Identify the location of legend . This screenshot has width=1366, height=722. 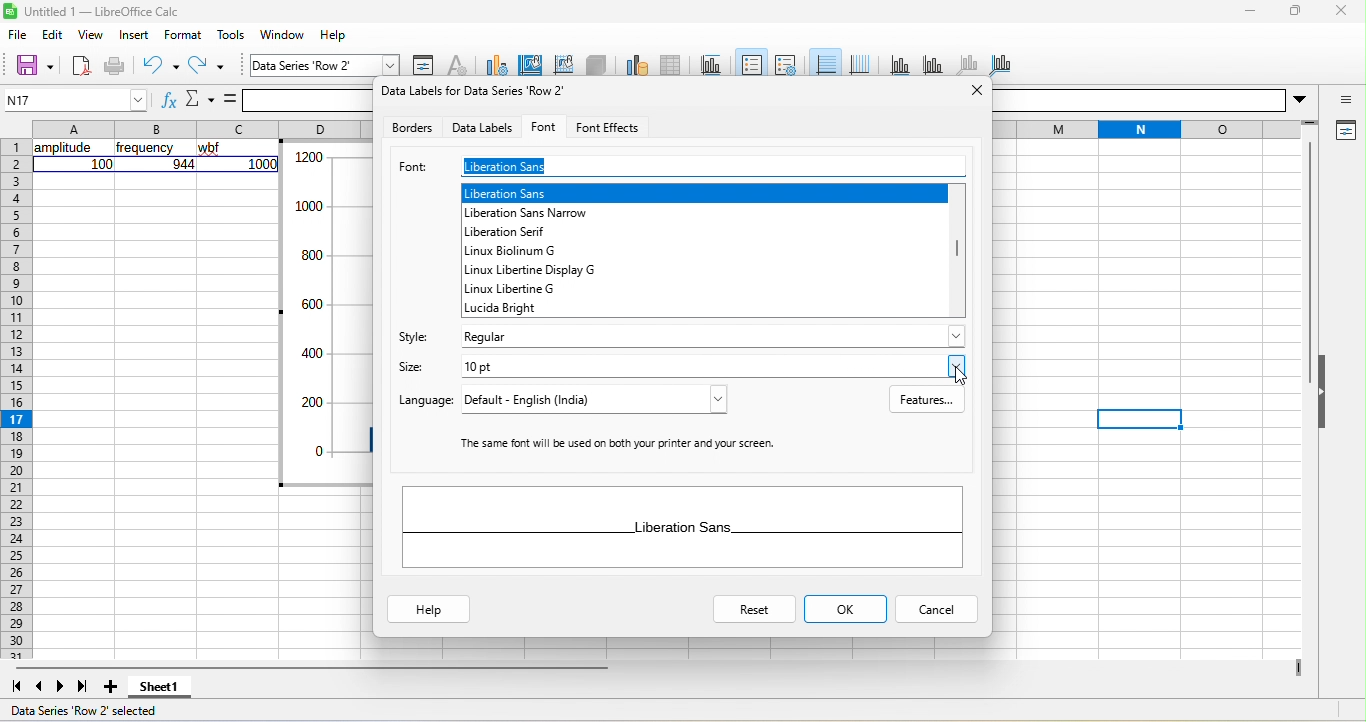
(786, 63).